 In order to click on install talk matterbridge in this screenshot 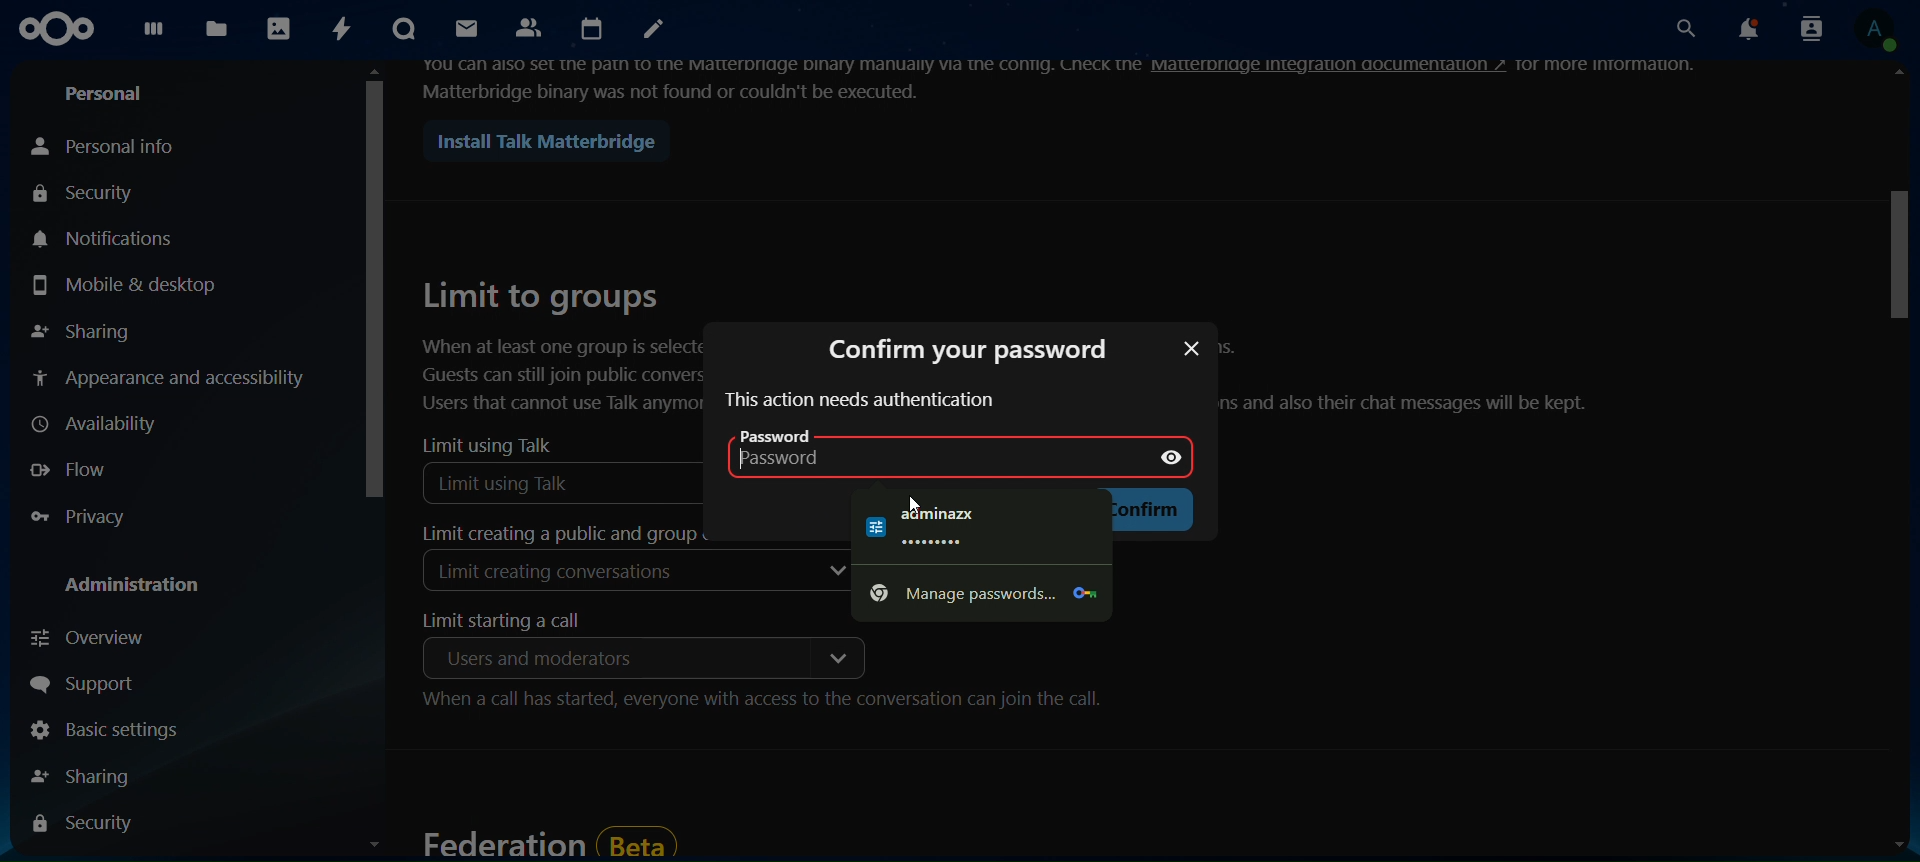, I will do `click(538, 142)`.